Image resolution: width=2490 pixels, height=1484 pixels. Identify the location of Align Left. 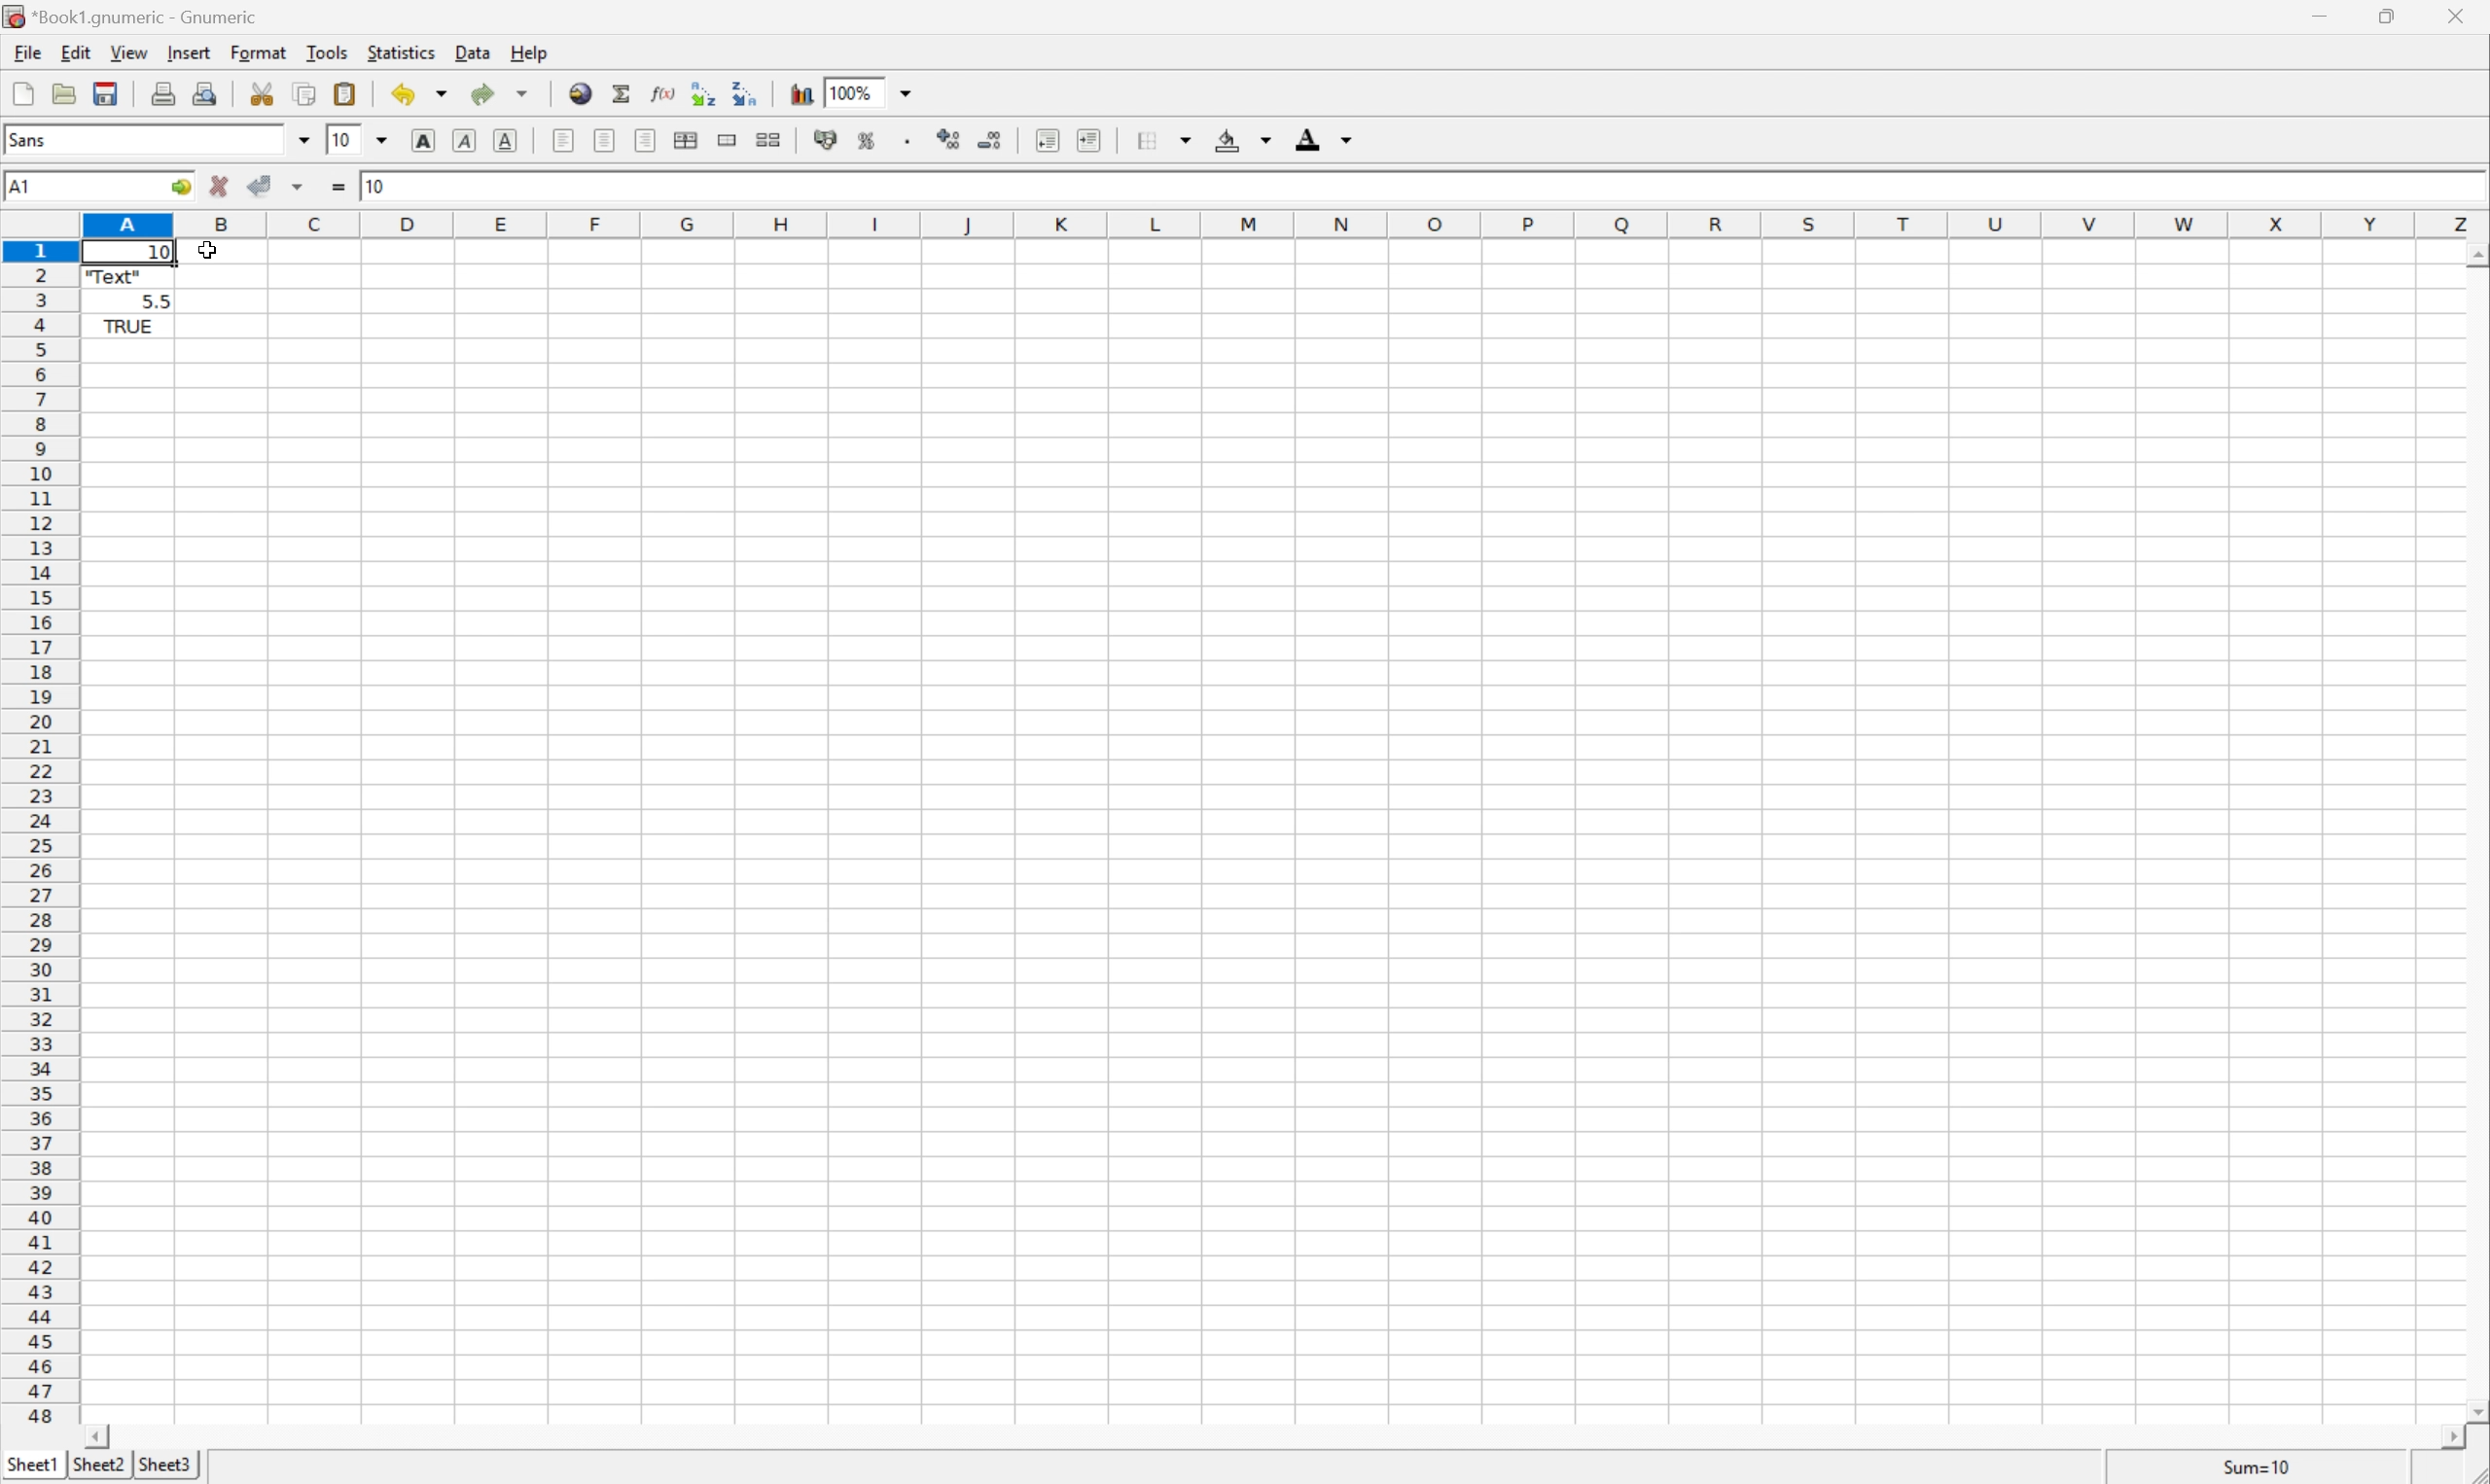
(564, 138).